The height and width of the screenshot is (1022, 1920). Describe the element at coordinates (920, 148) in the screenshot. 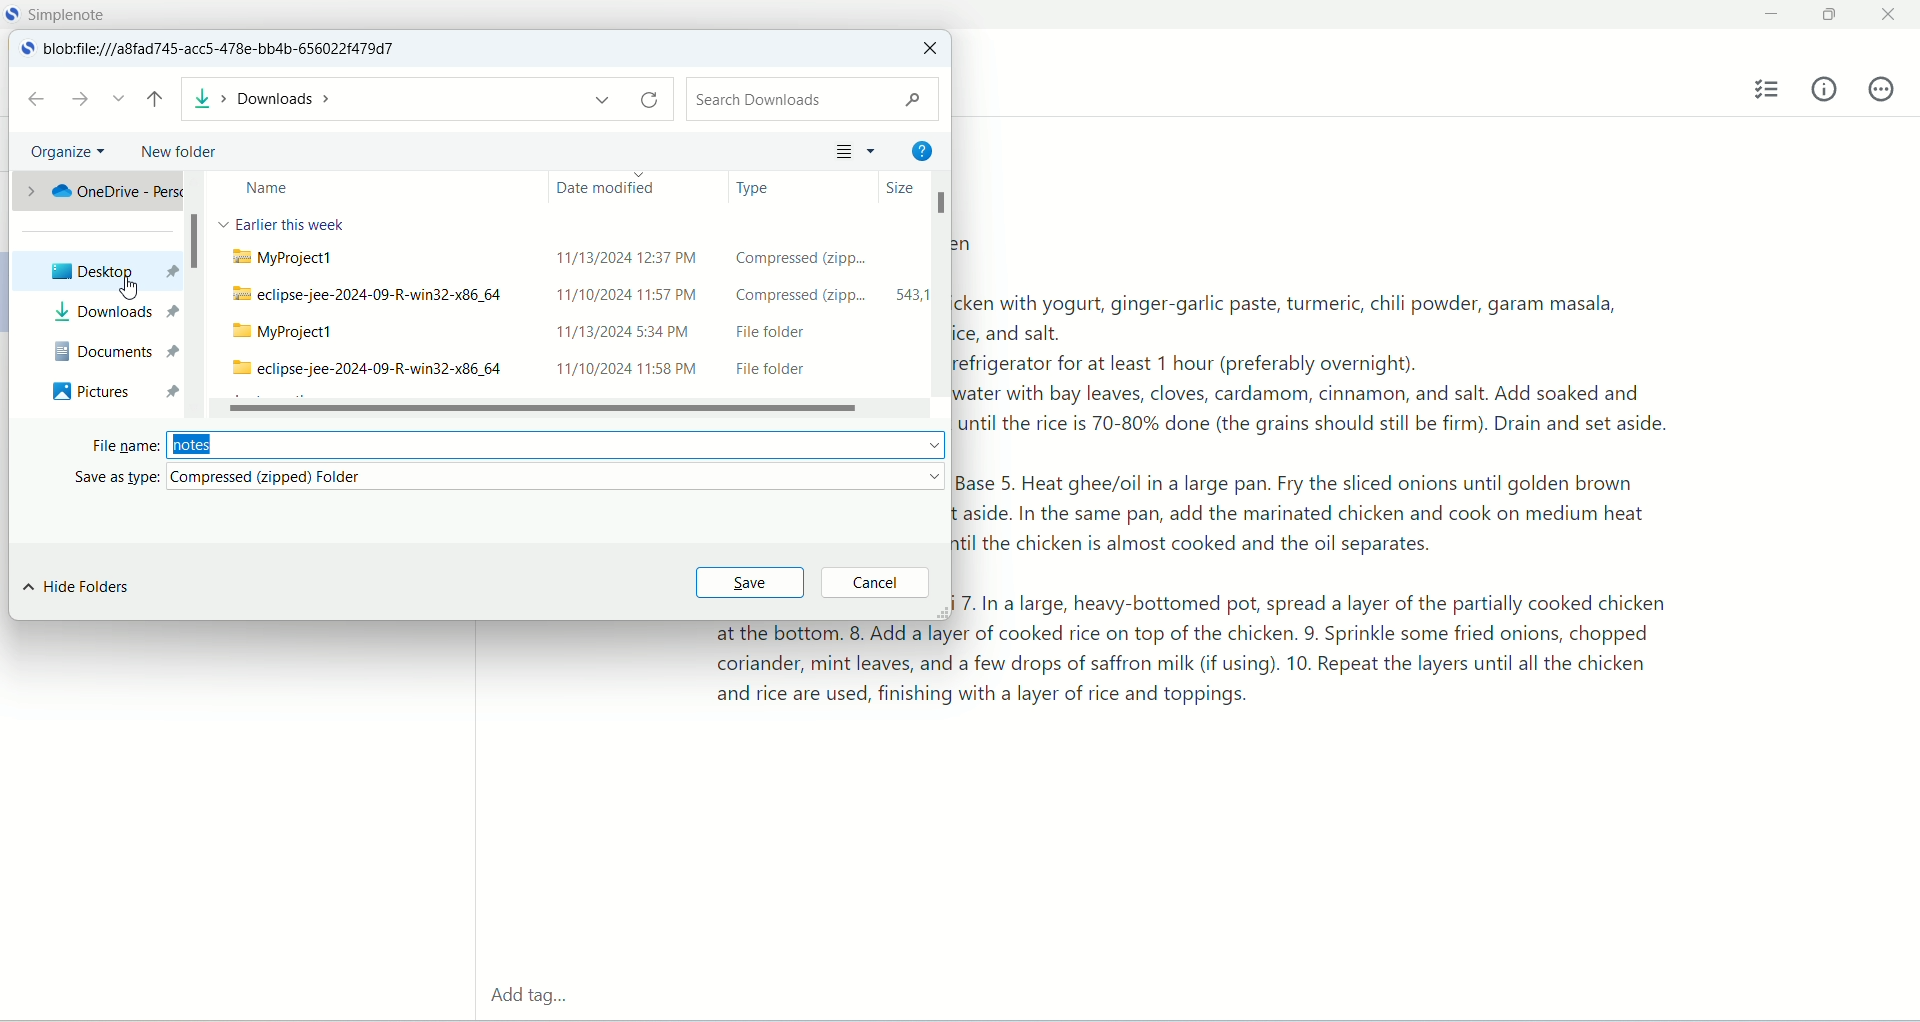

I see `help` at that location.